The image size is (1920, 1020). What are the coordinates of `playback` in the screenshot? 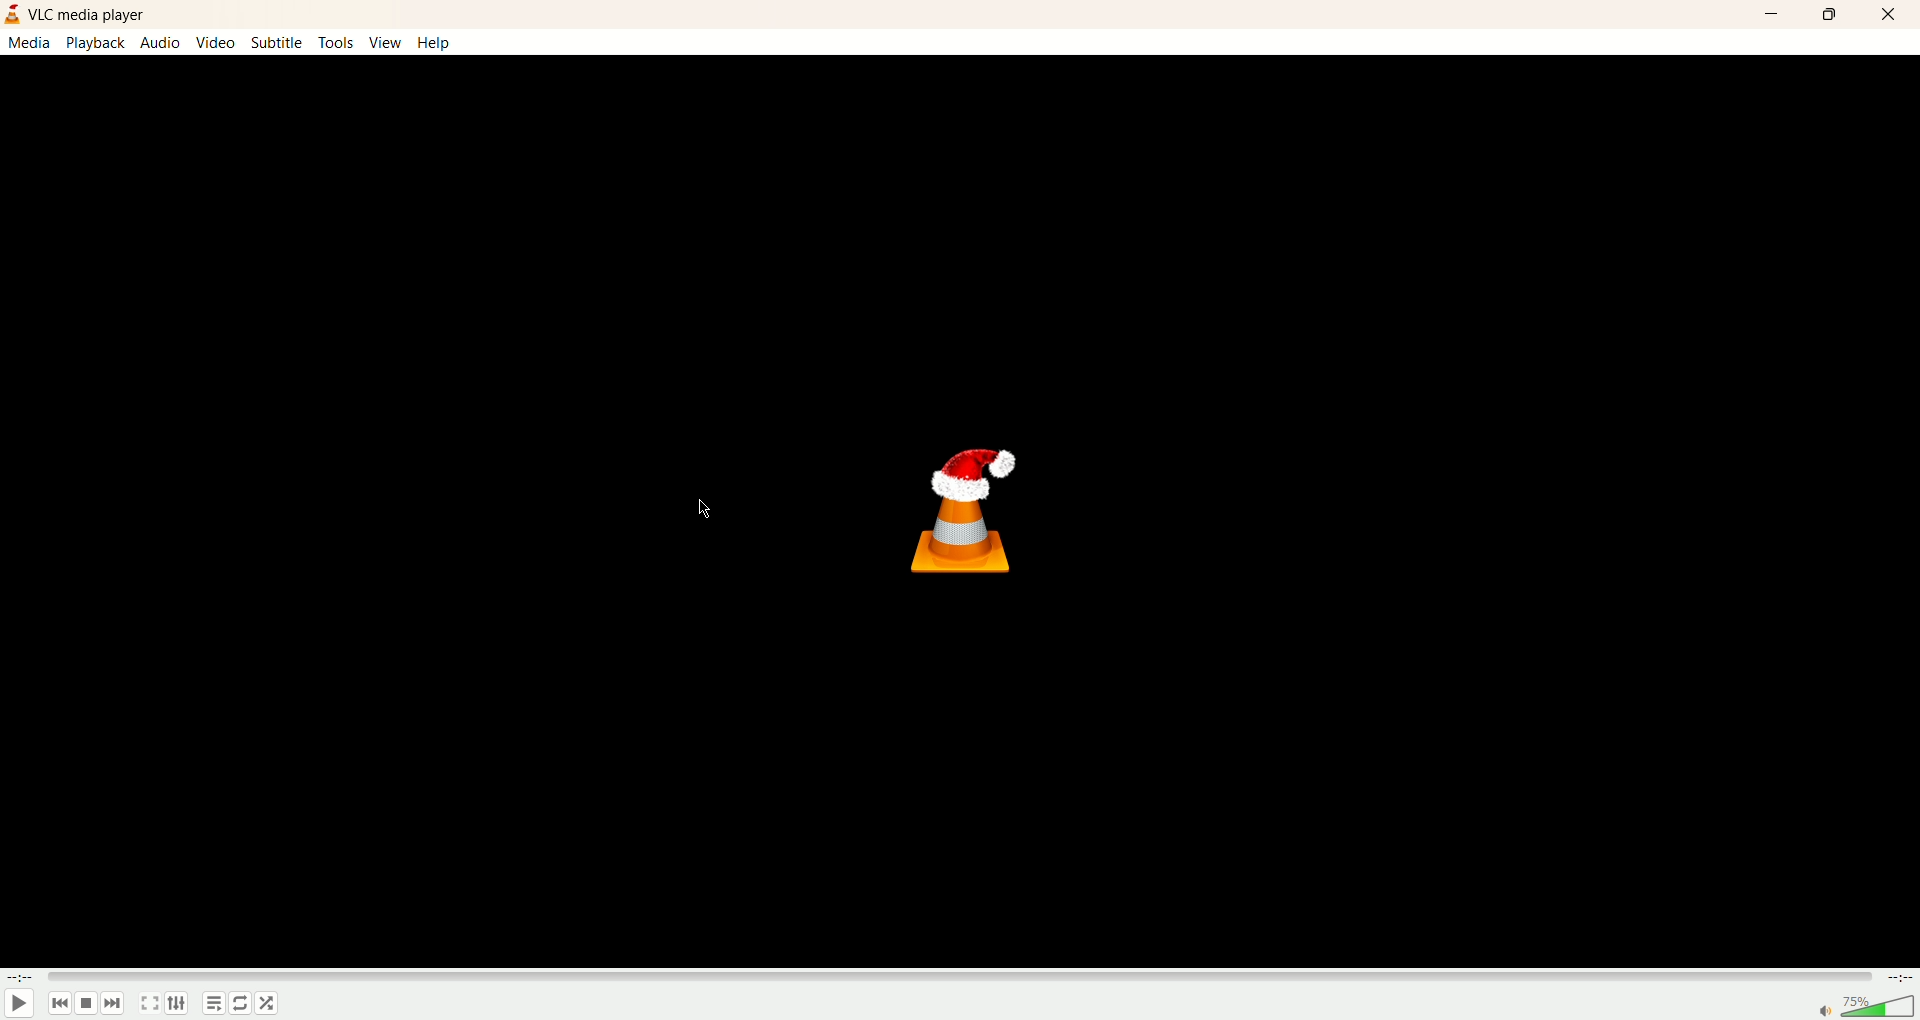 It's located at (97, 42).